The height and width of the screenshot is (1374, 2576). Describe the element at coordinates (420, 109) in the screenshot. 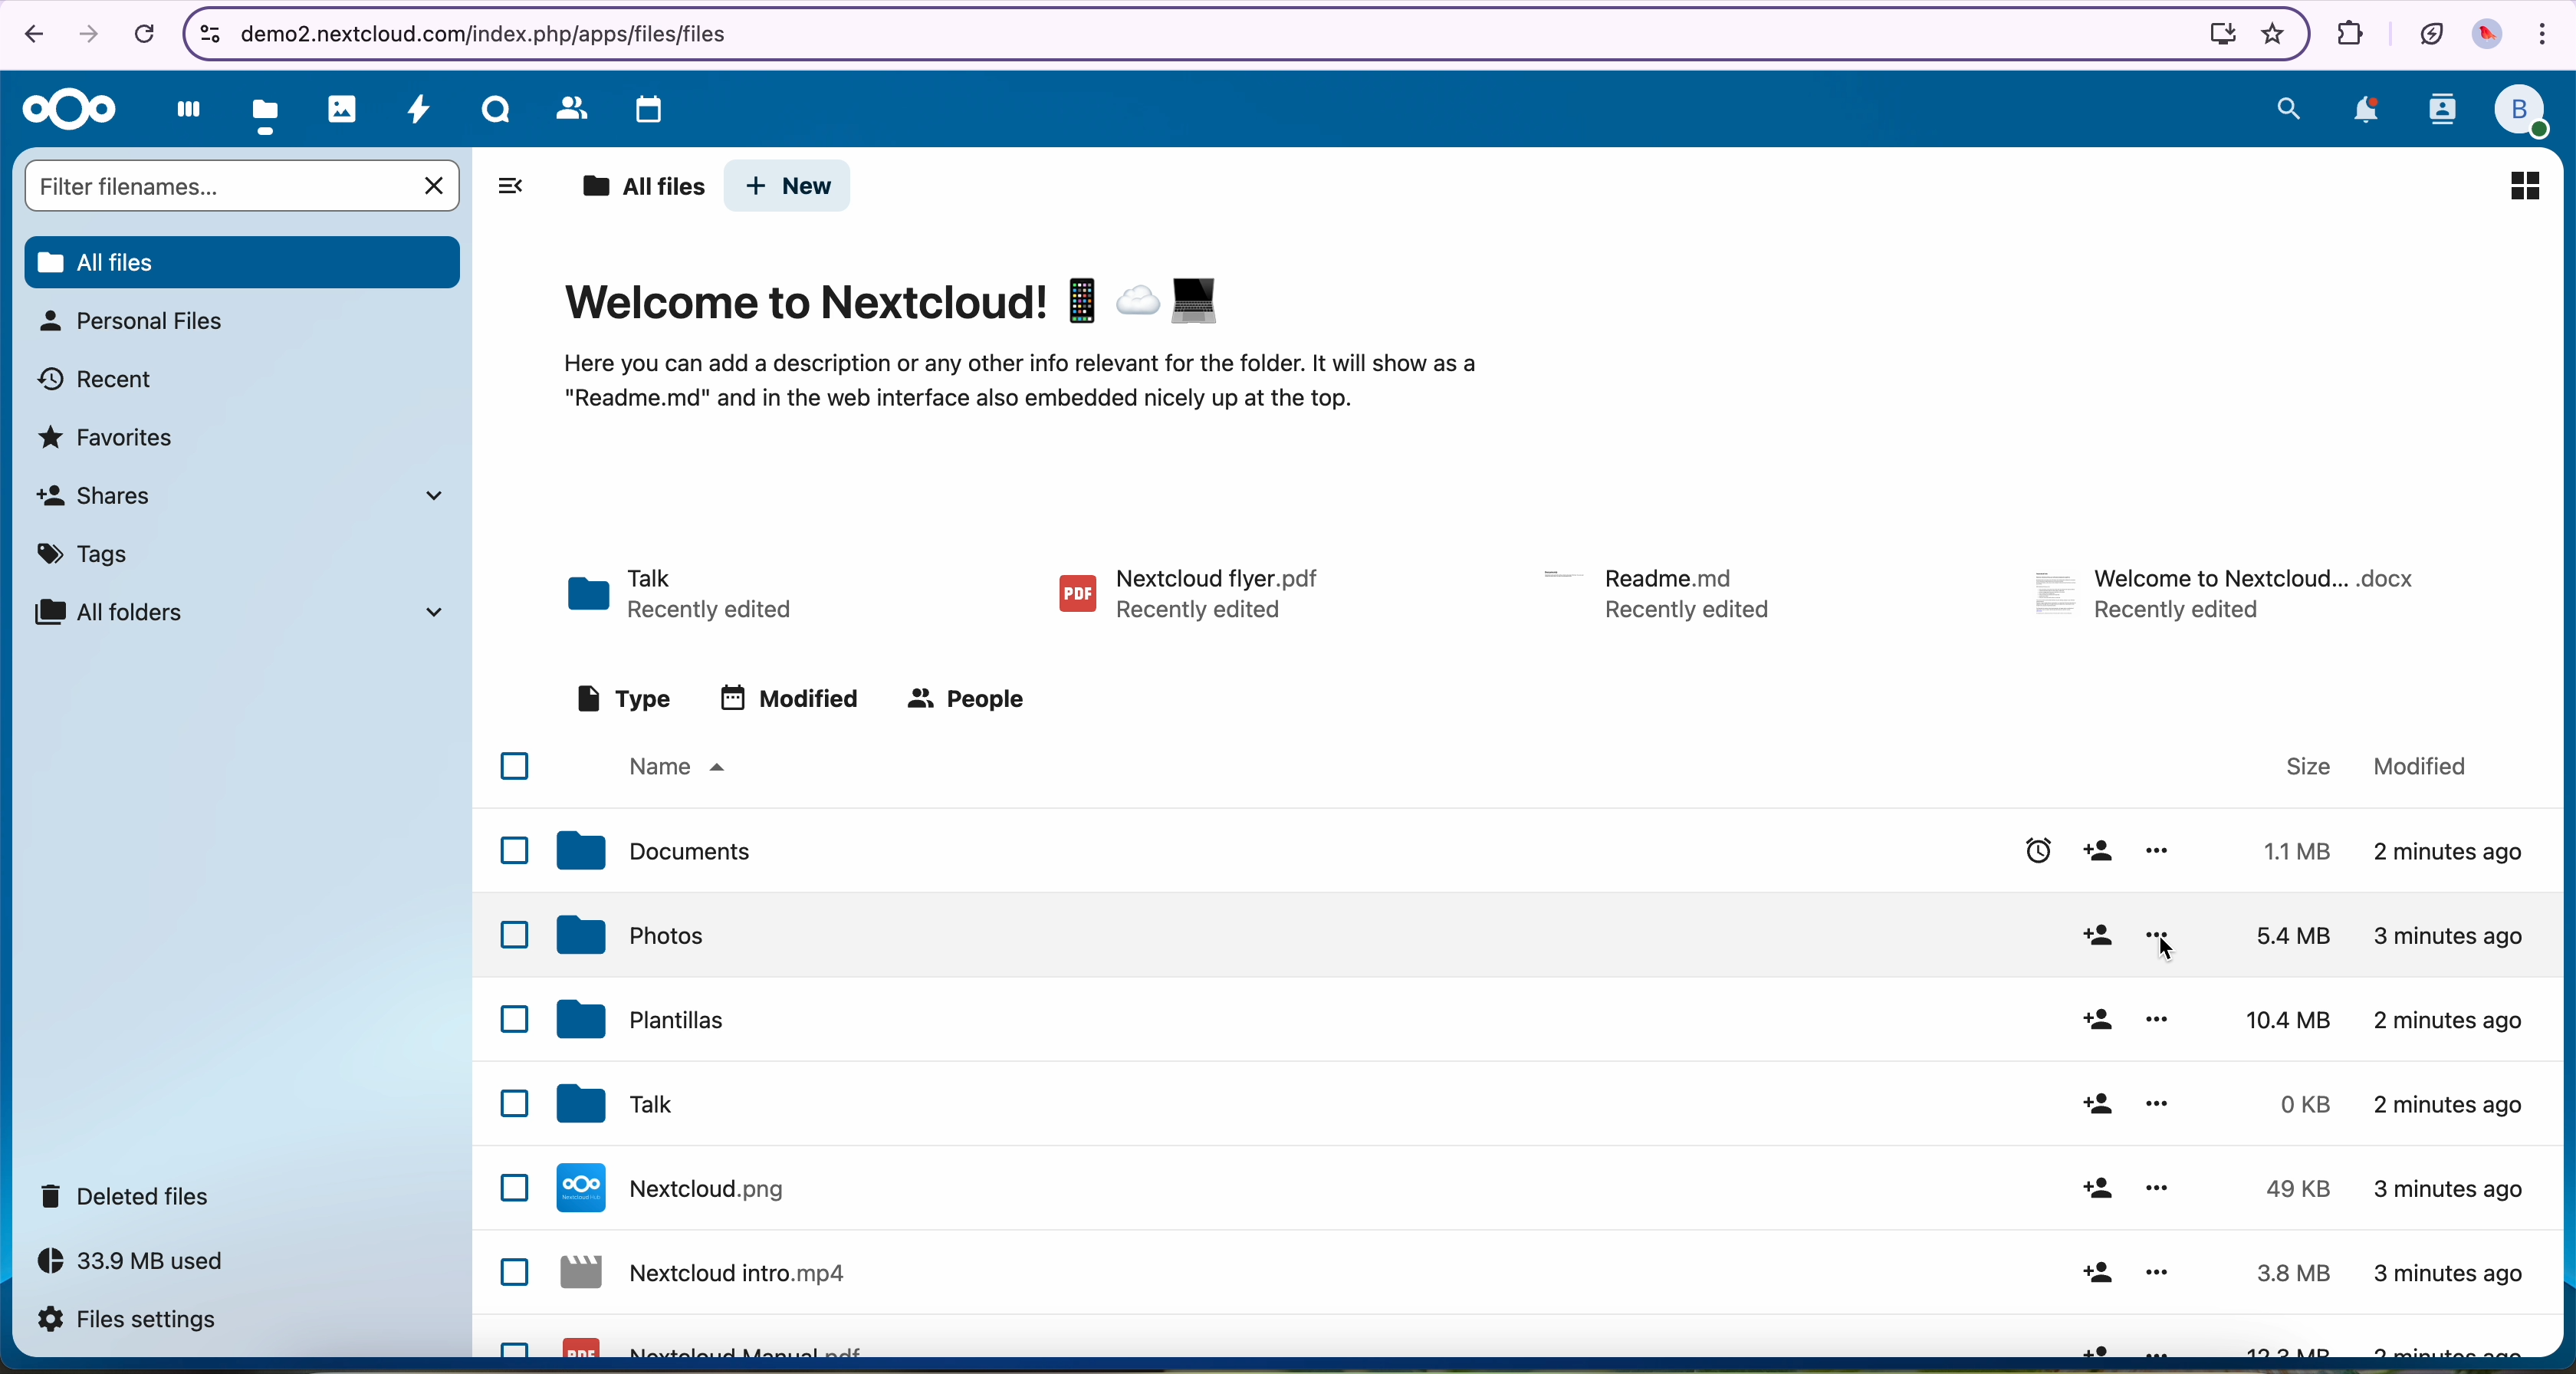

I see `activity` at that location.